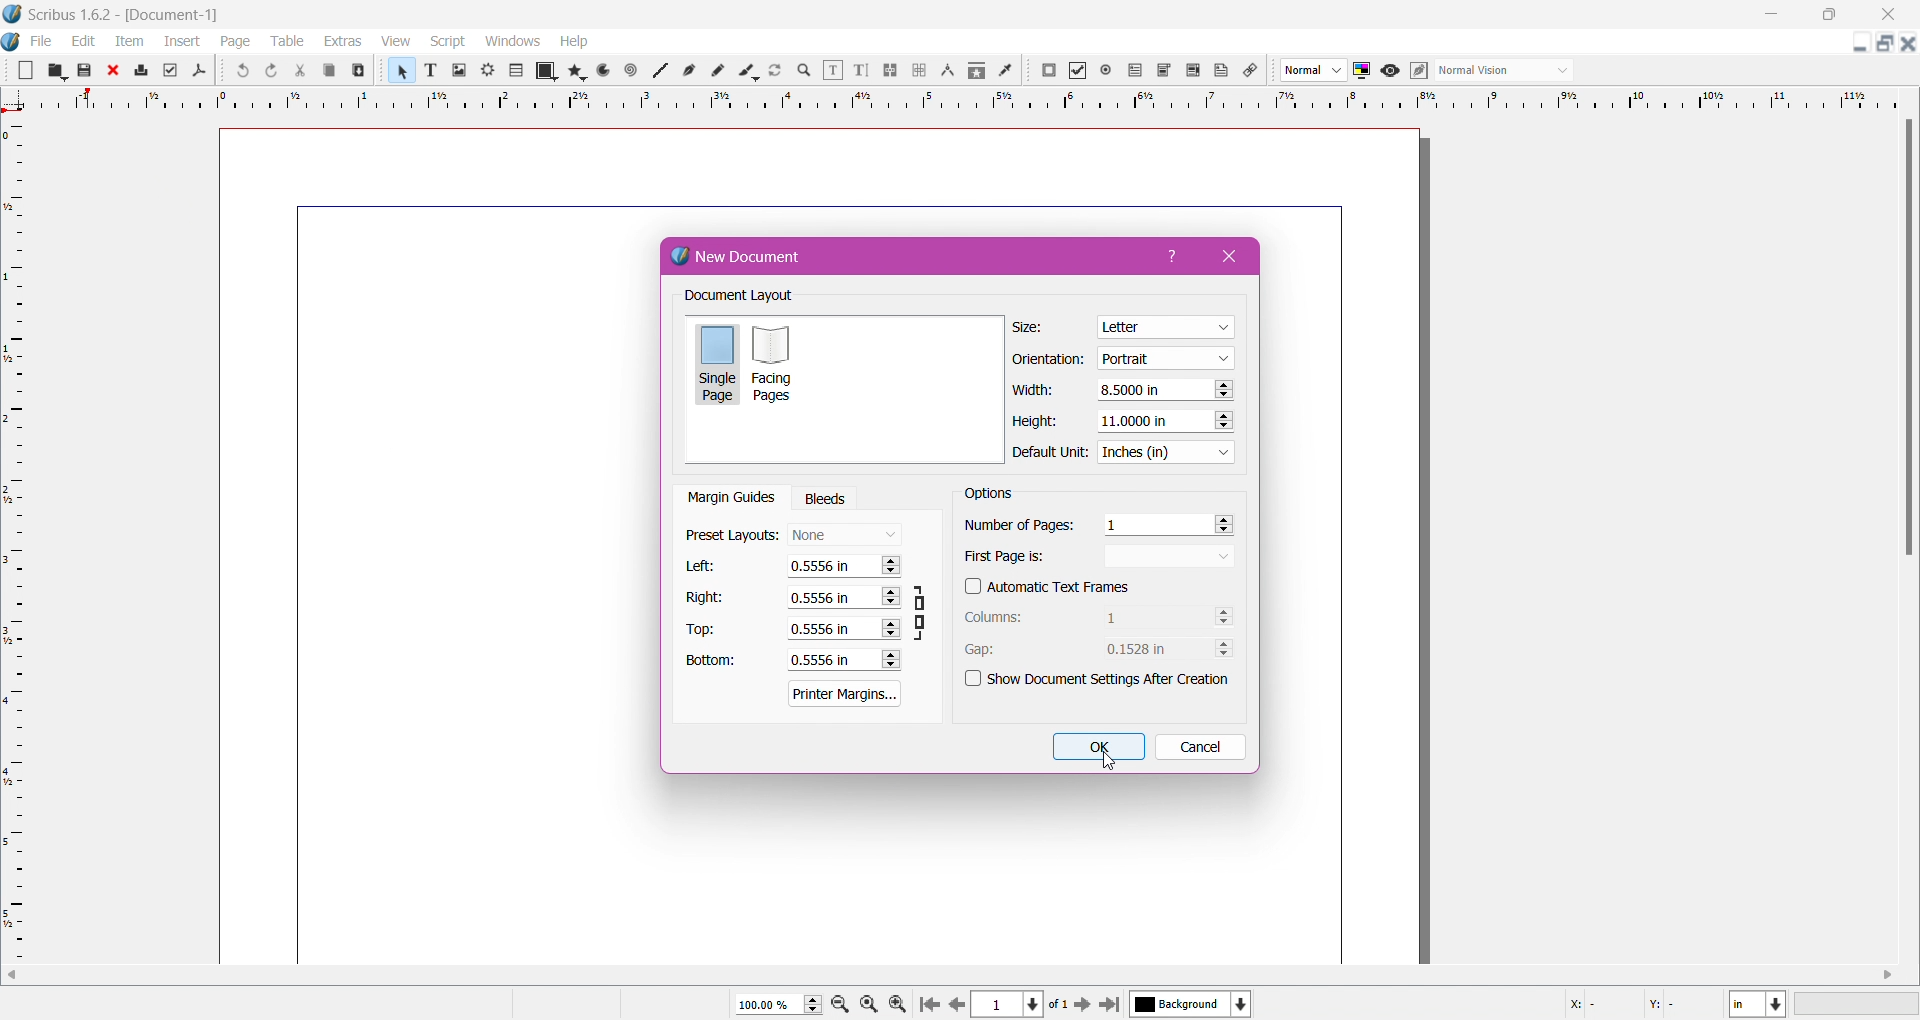  I want to click on  None, so click(847, 536).